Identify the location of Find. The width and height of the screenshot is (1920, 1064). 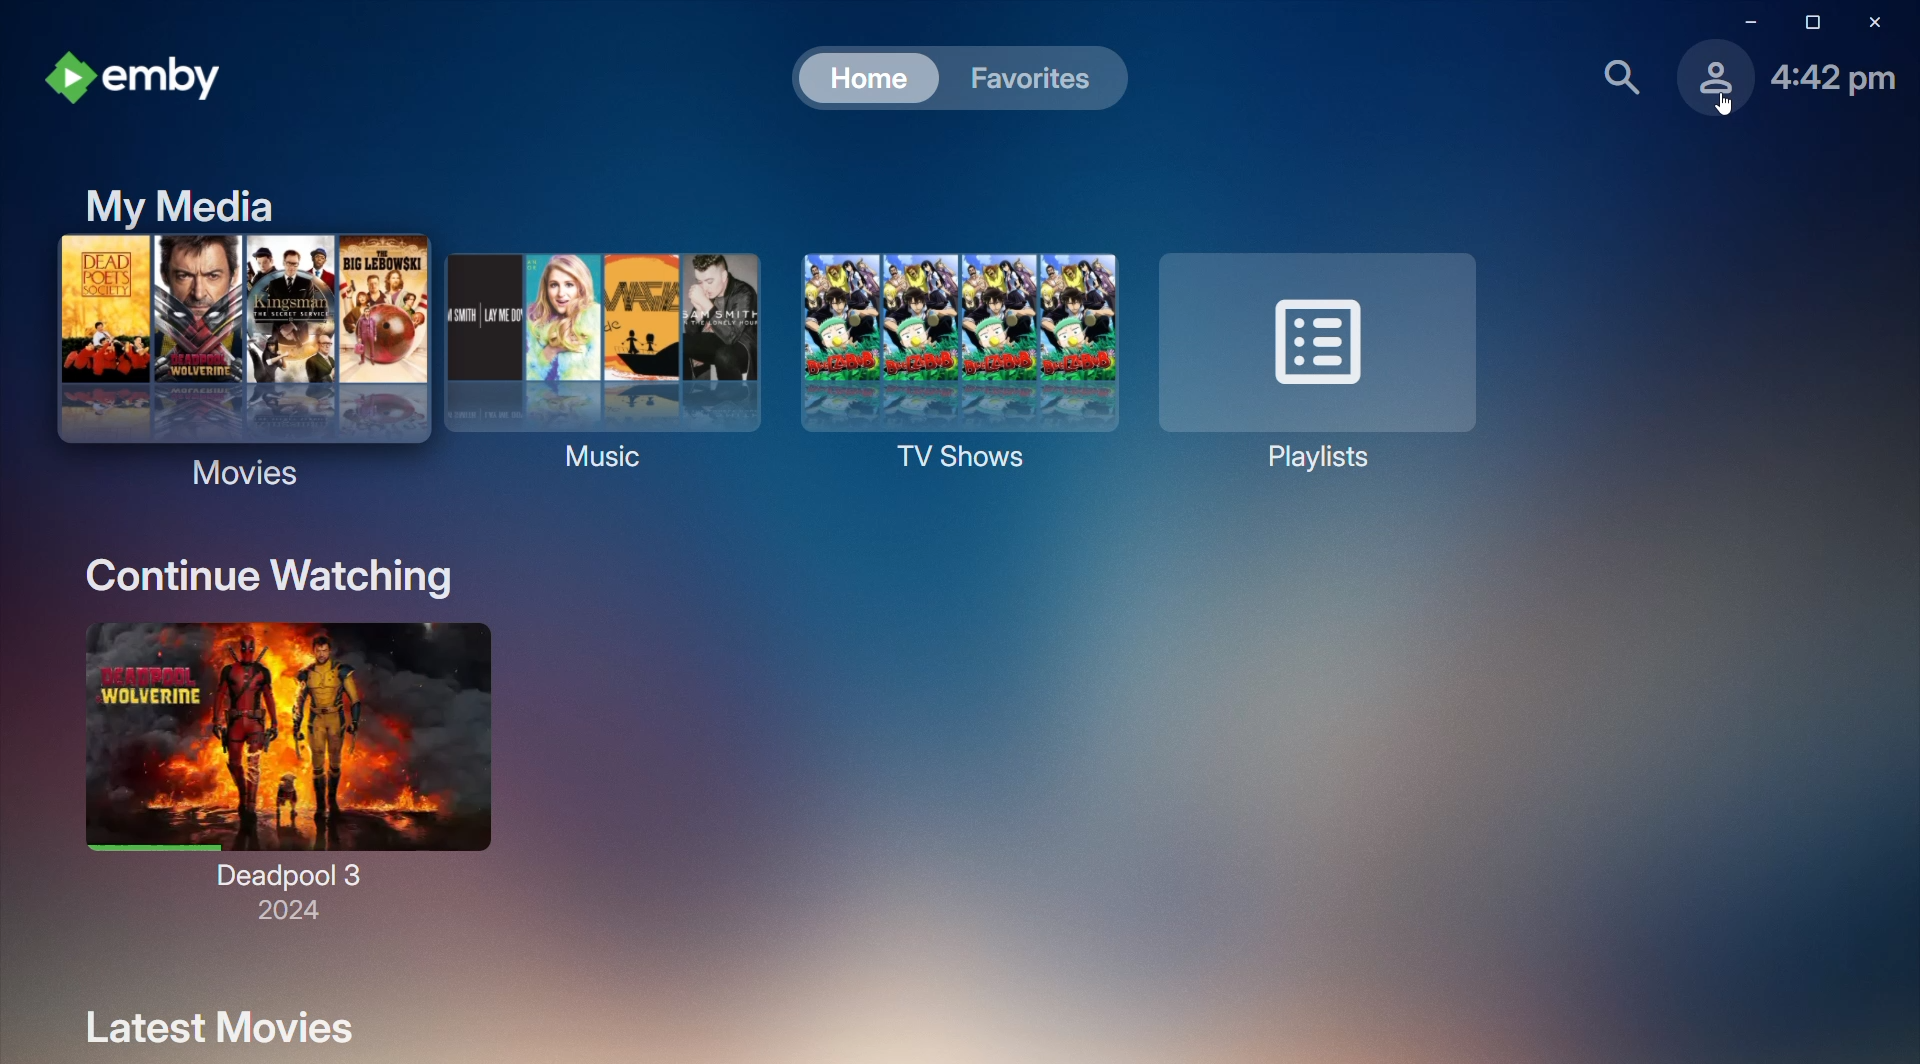
(1617, 75).